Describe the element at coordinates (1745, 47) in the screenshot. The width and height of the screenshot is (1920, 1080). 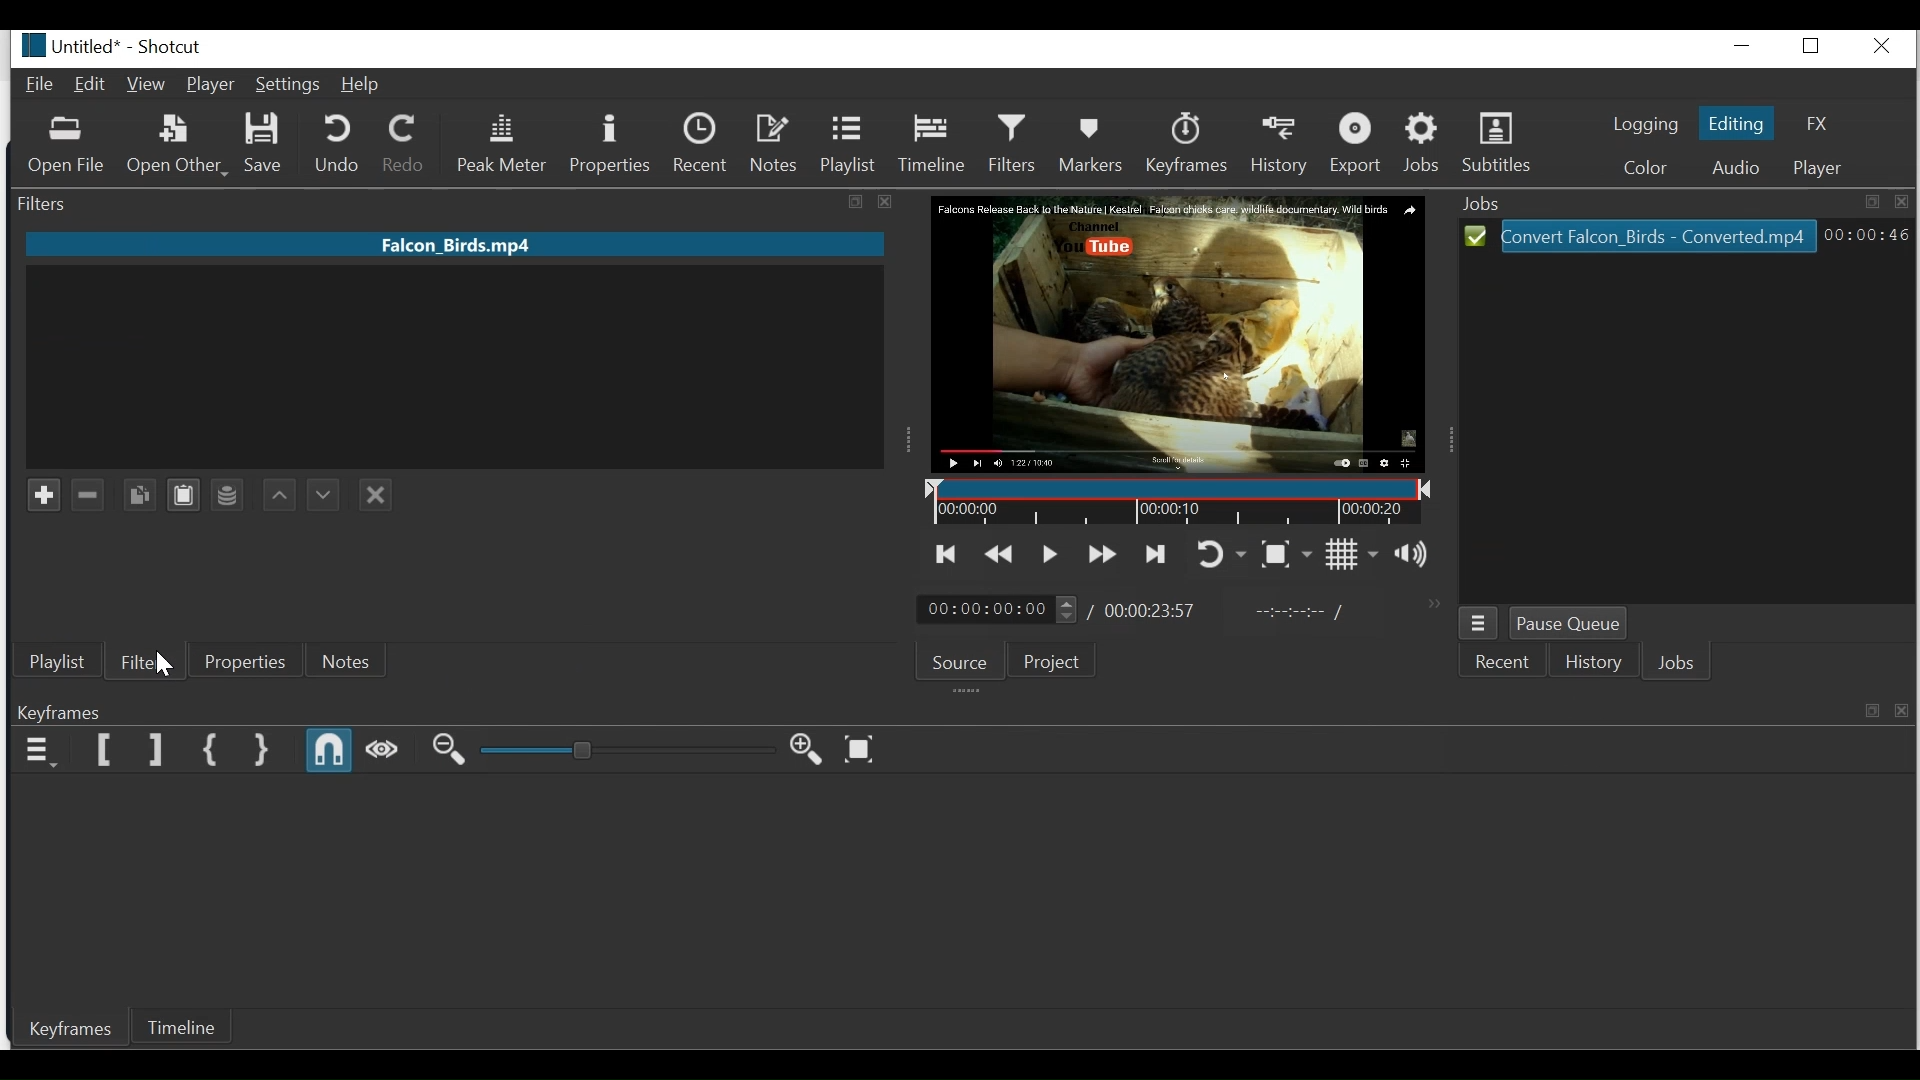
I see `Minimize` at that location.